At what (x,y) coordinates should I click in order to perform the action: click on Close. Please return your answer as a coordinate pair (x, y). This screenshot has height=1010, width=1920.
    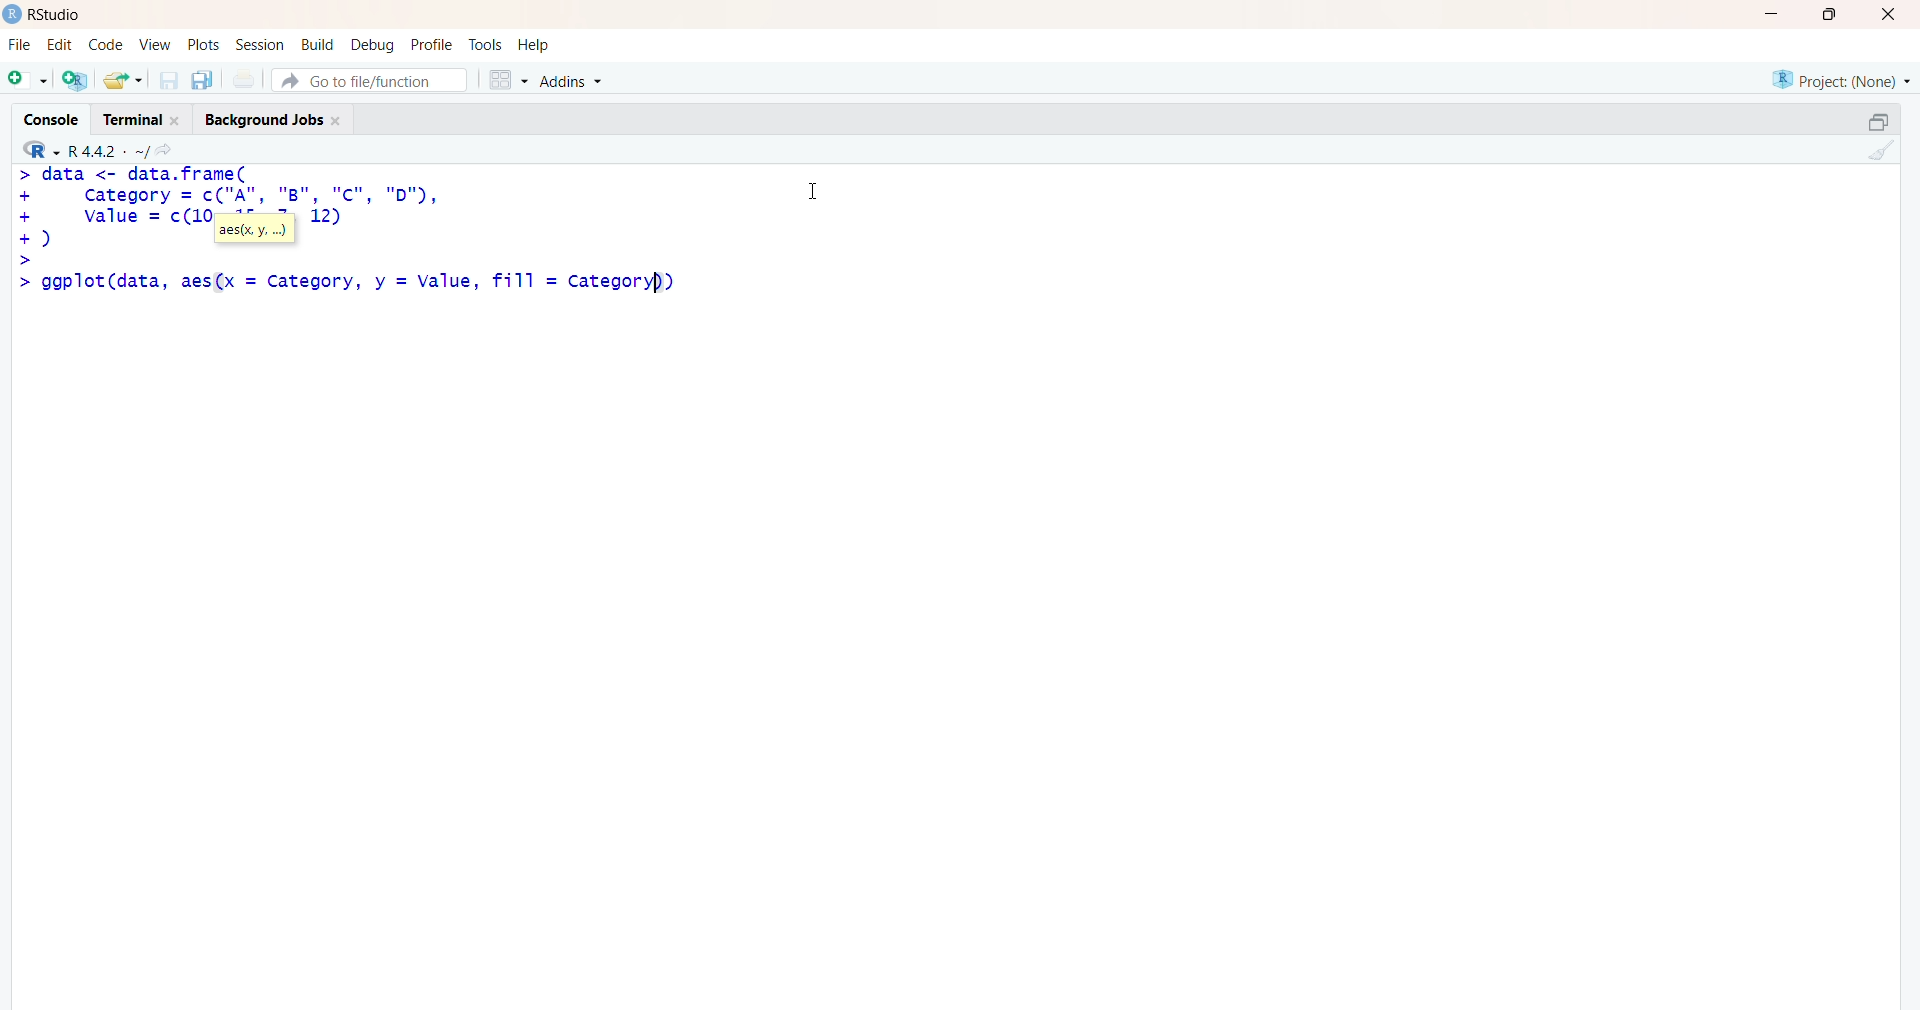
    Looking at the image, I should click on (1885, 14).